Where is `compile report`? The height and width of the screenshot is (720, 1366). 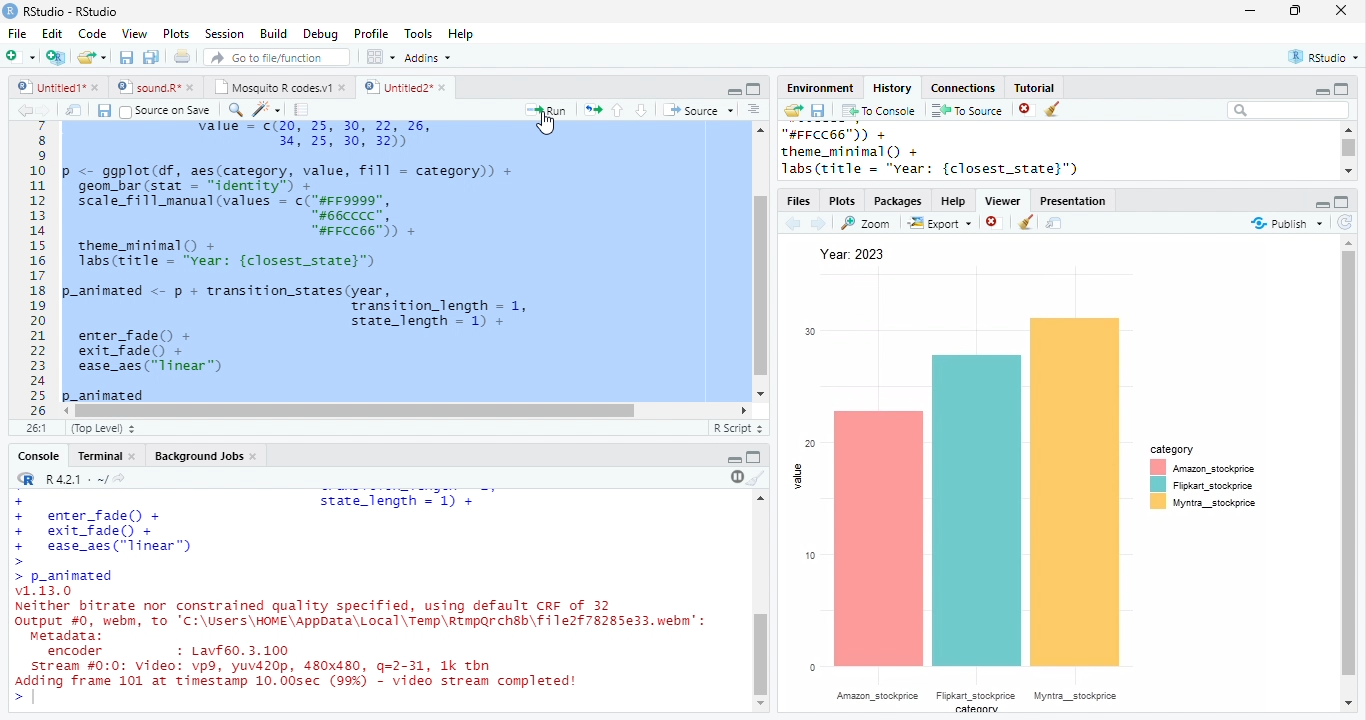
compile report is located at coordinates (302, 110).